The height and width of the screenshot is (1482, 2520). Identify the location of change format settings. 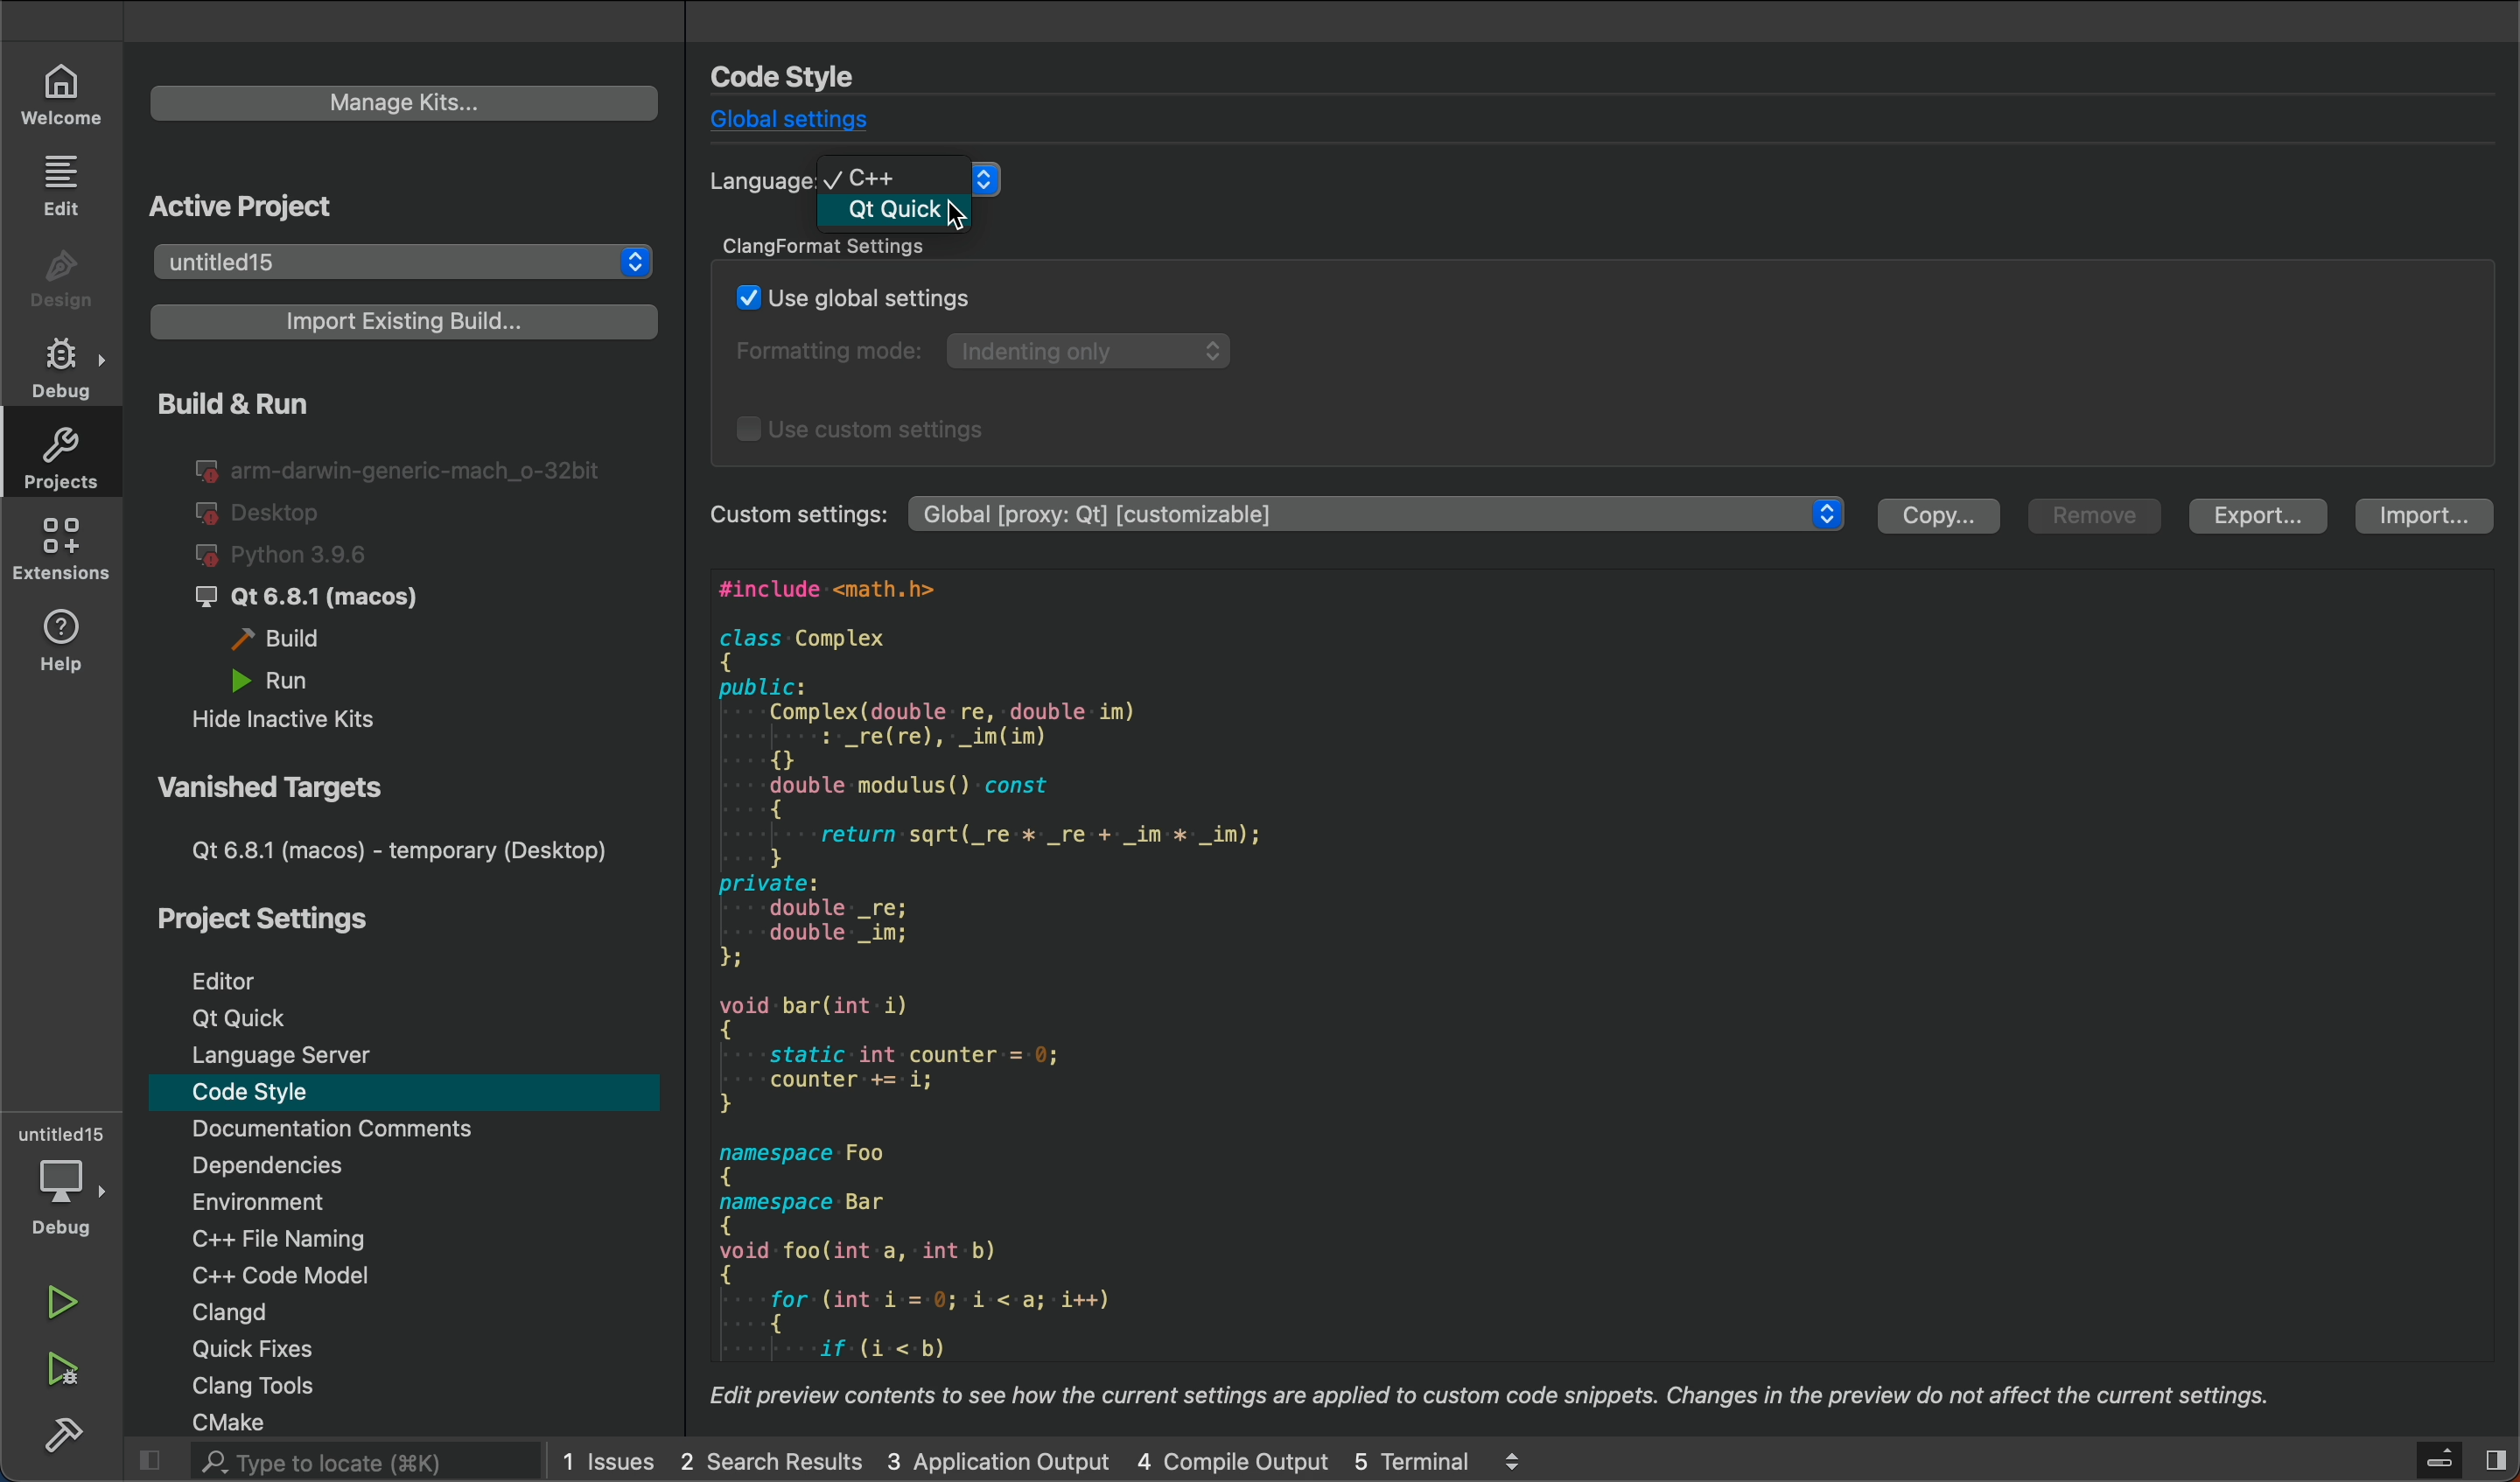
(1602, 346).